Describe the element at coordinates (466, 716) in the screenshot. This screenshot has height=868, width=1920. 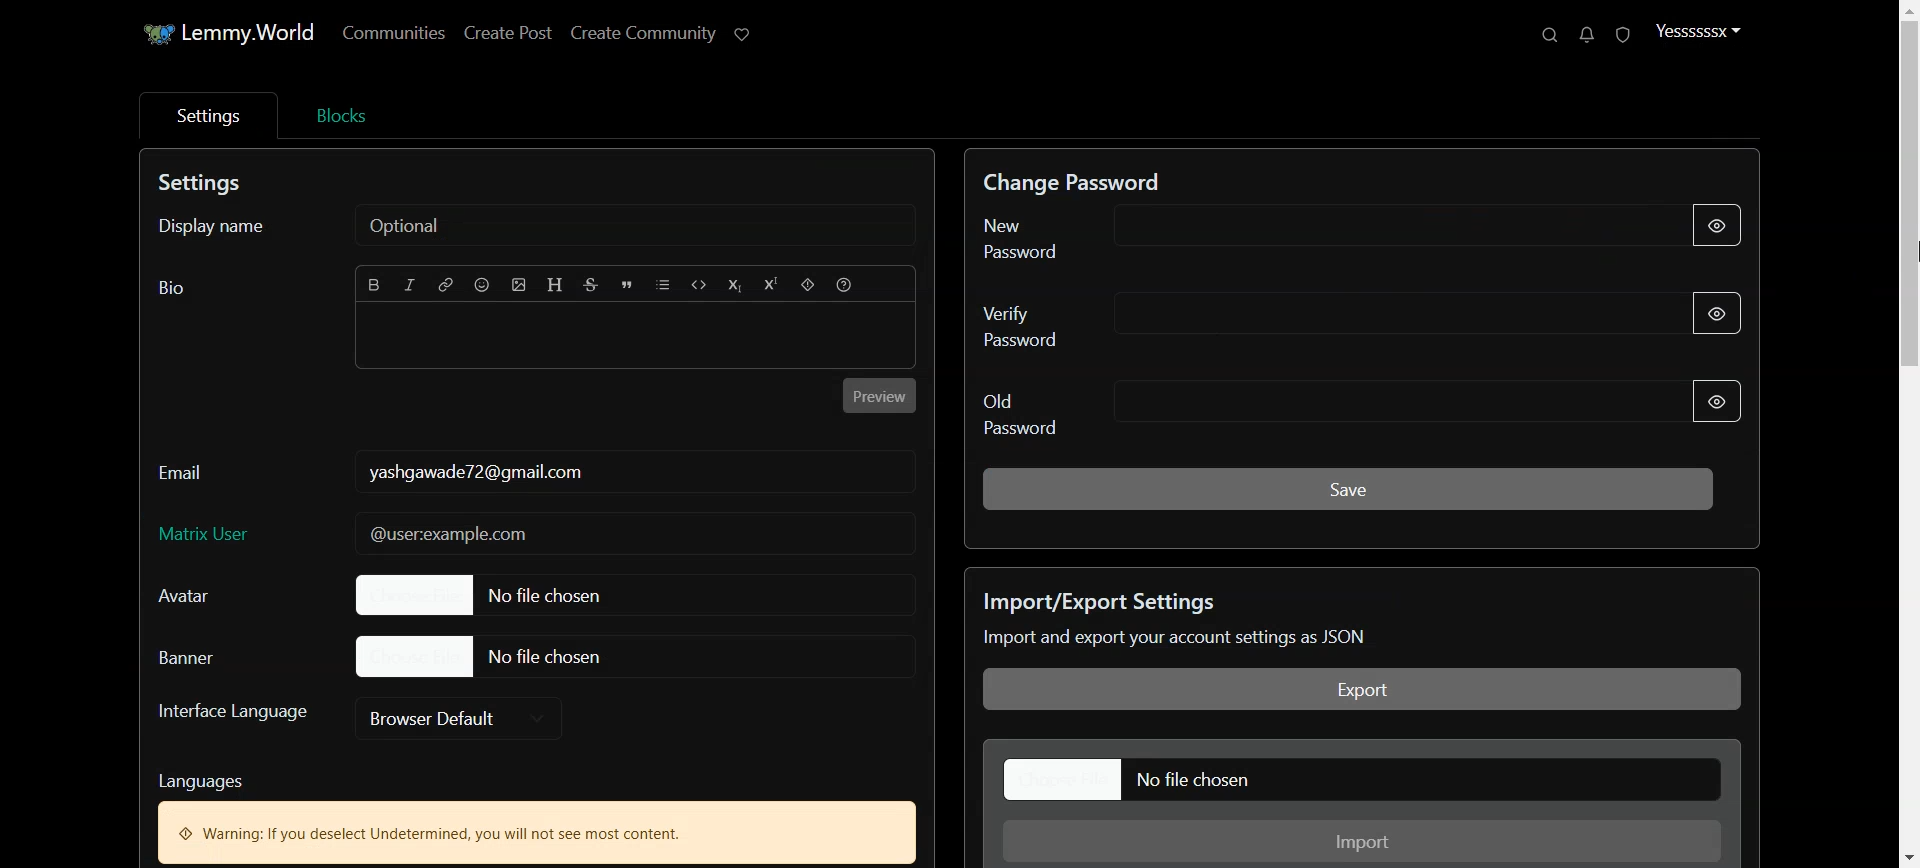
I see `Browser Default` at that location.